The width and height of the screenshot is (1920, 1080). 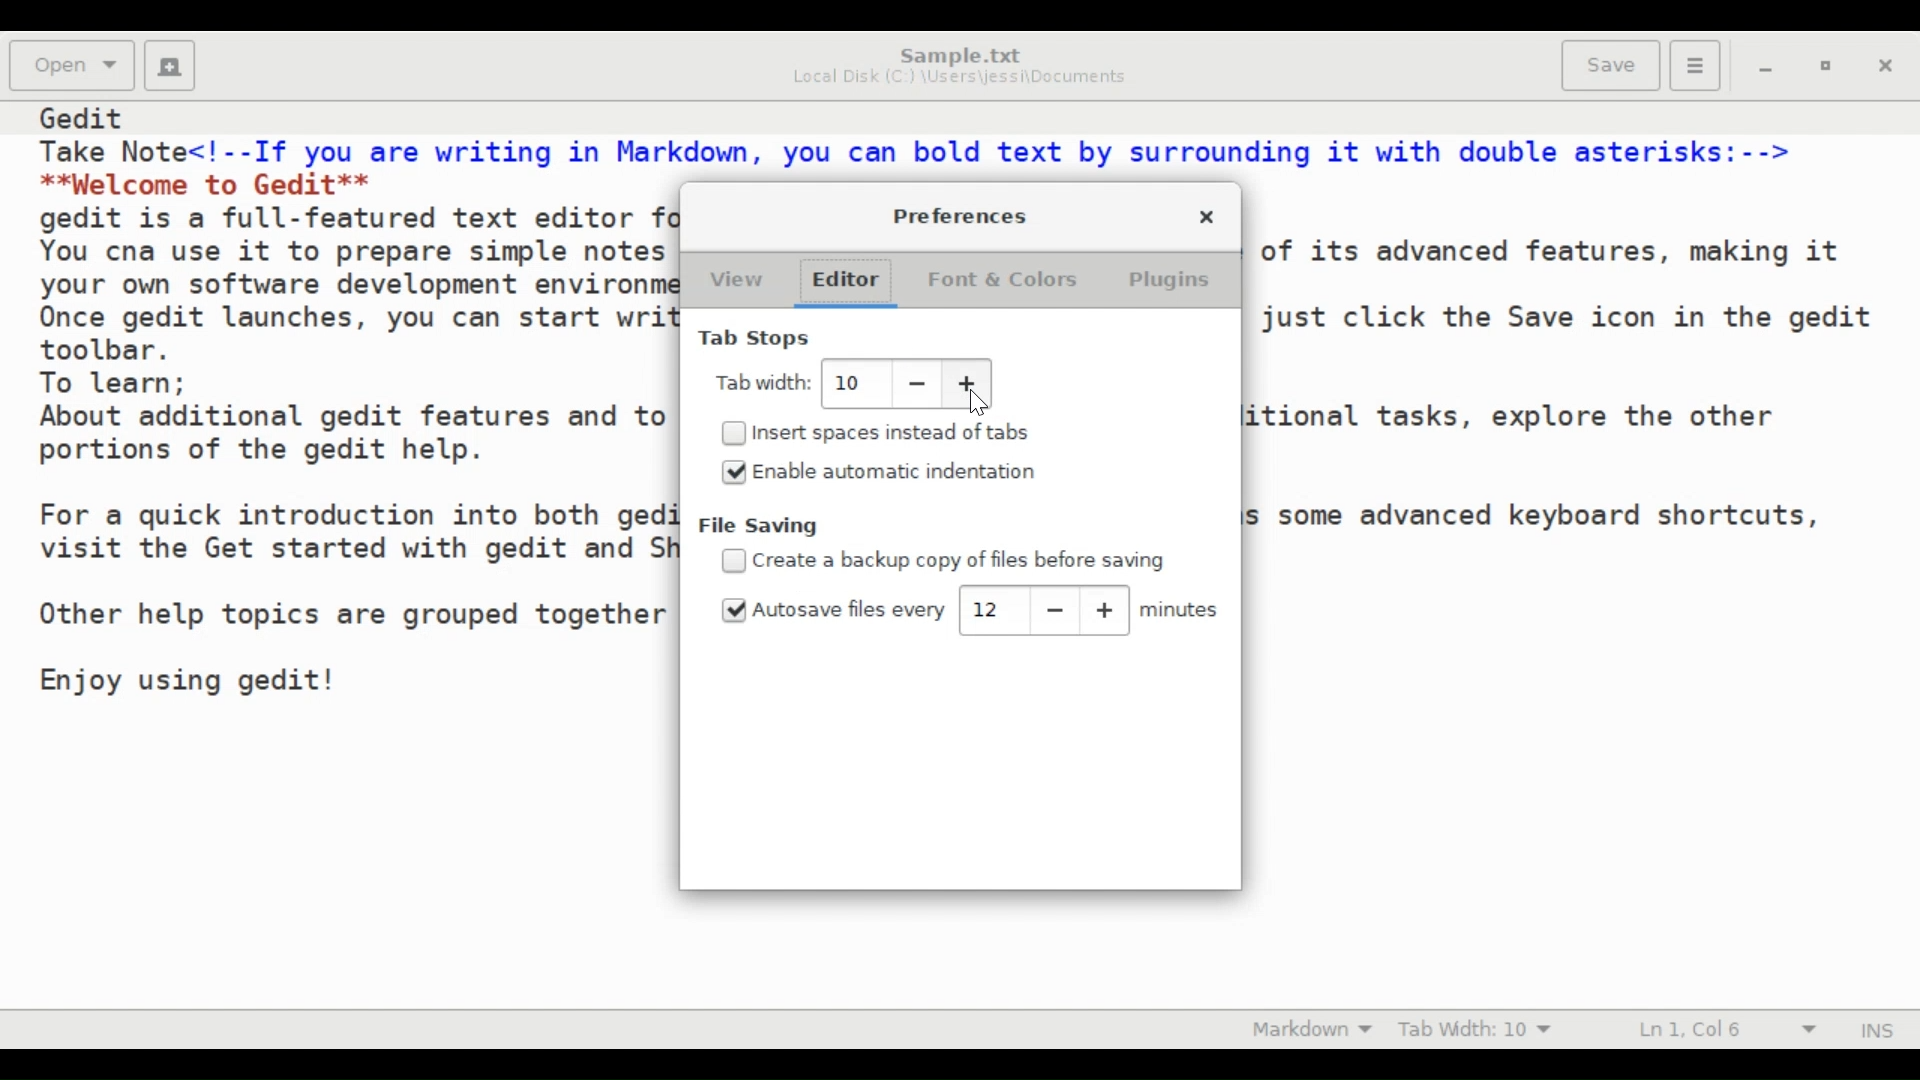 What do you see at coordinates (760, 385) in the screenshot?
I see `Tab Width` at bounding box center [760, 385].